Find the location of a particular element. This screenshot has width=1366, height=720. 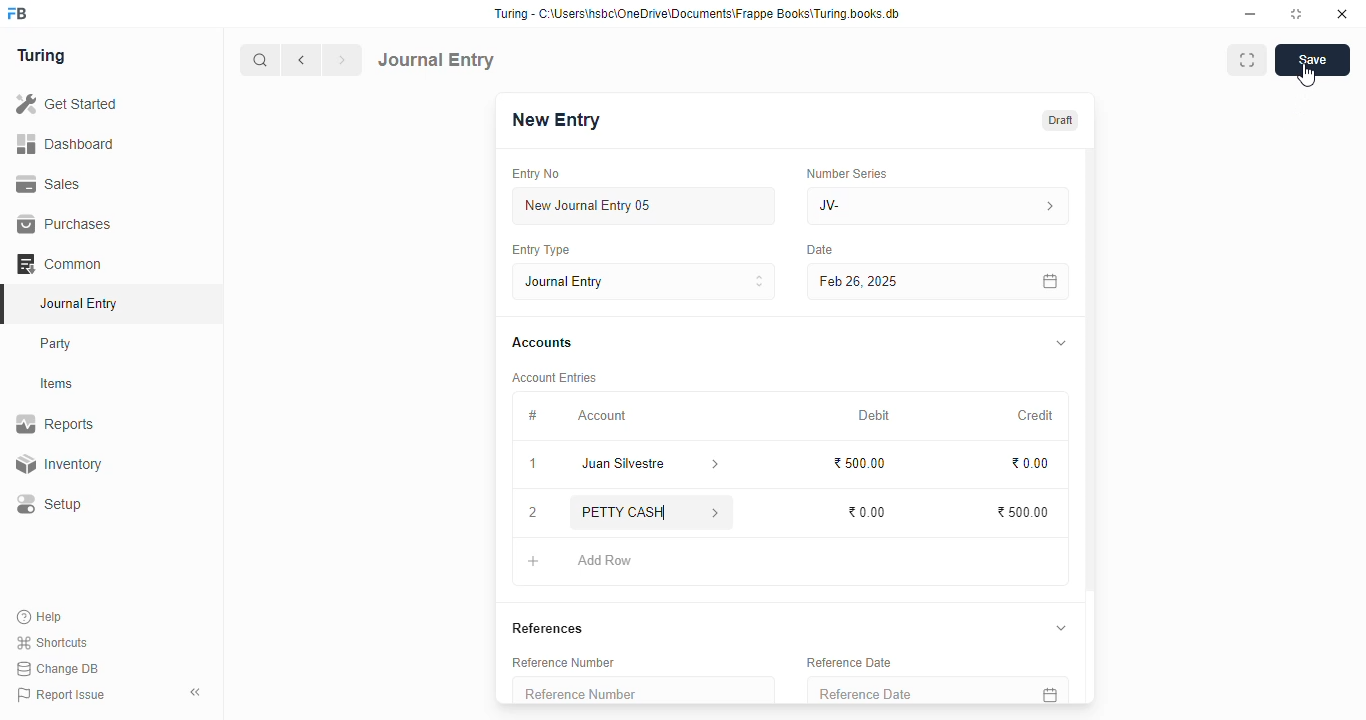

remove is located at coordinates (534, 514).